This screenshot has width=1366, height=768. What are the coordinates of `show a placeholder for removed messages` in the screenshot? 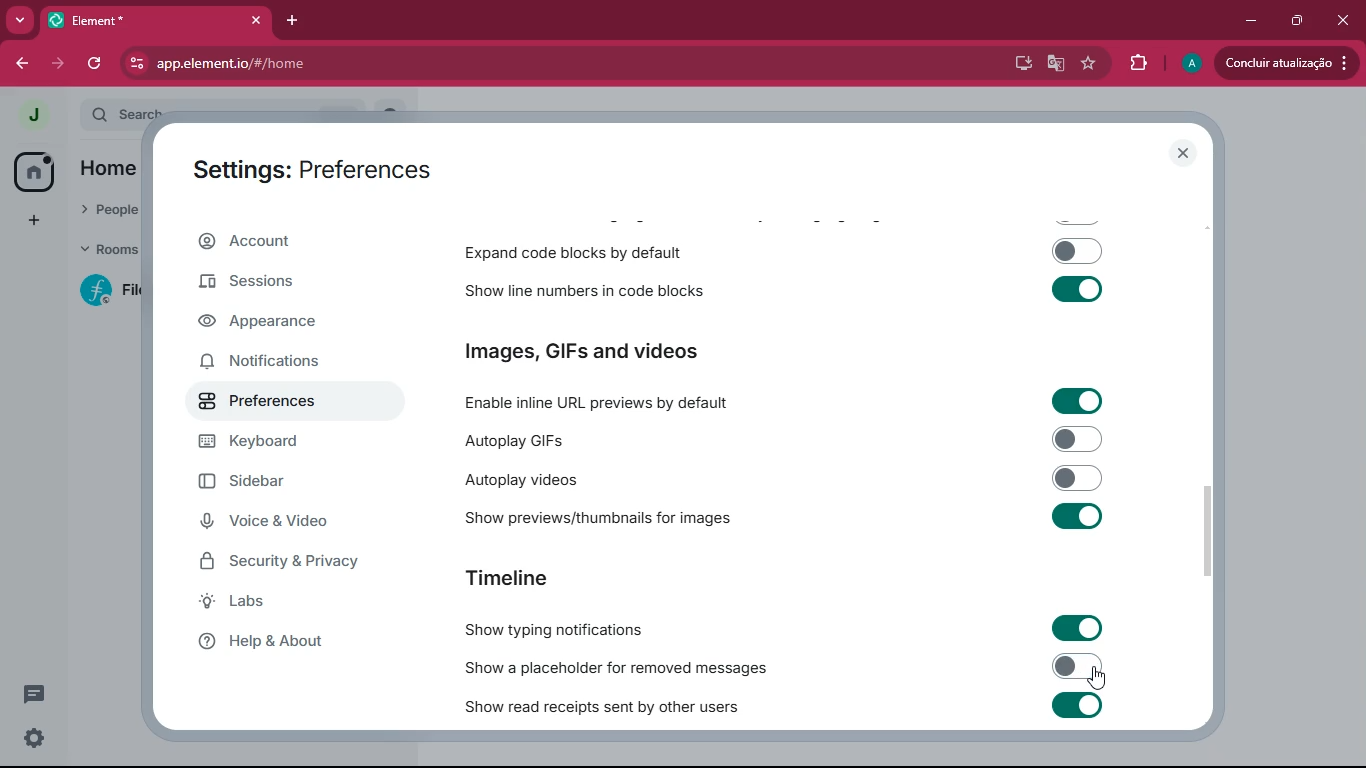 It's located at (626, 666).